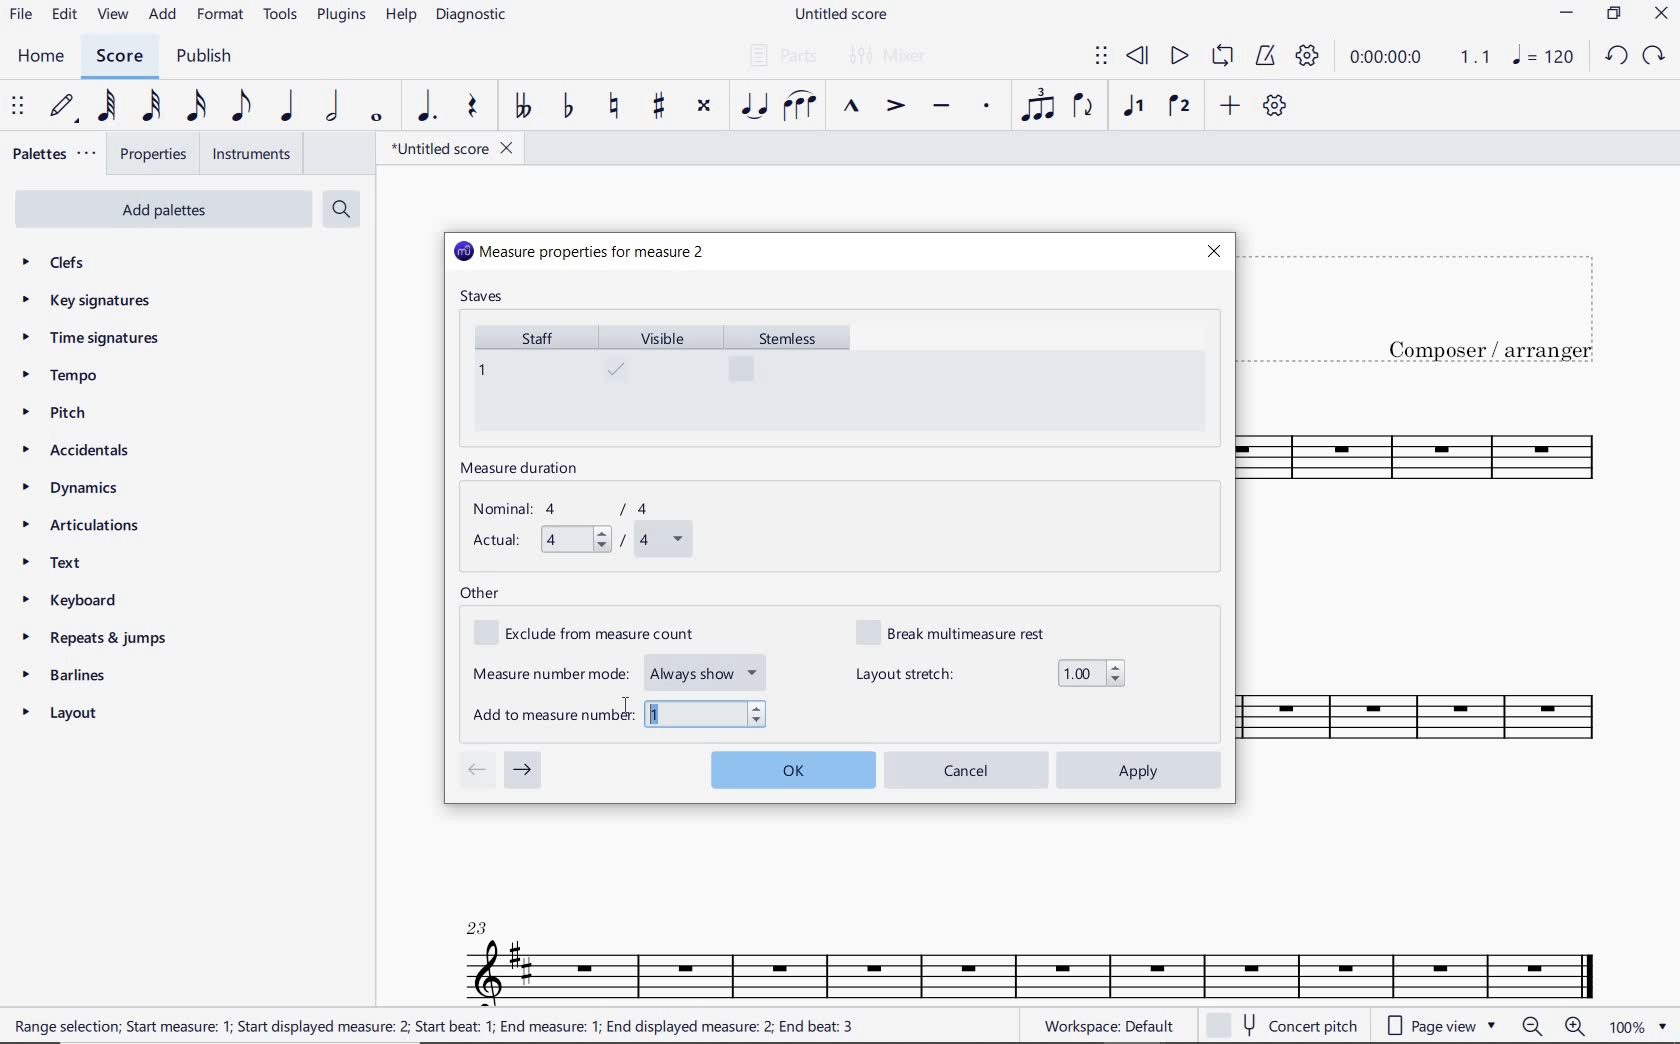 The width and height of the screenshot is (1680, 1044). Describe the element at coordinates (660, 106) in the screenshot. I see `TOGGLE SHARP` at that location.